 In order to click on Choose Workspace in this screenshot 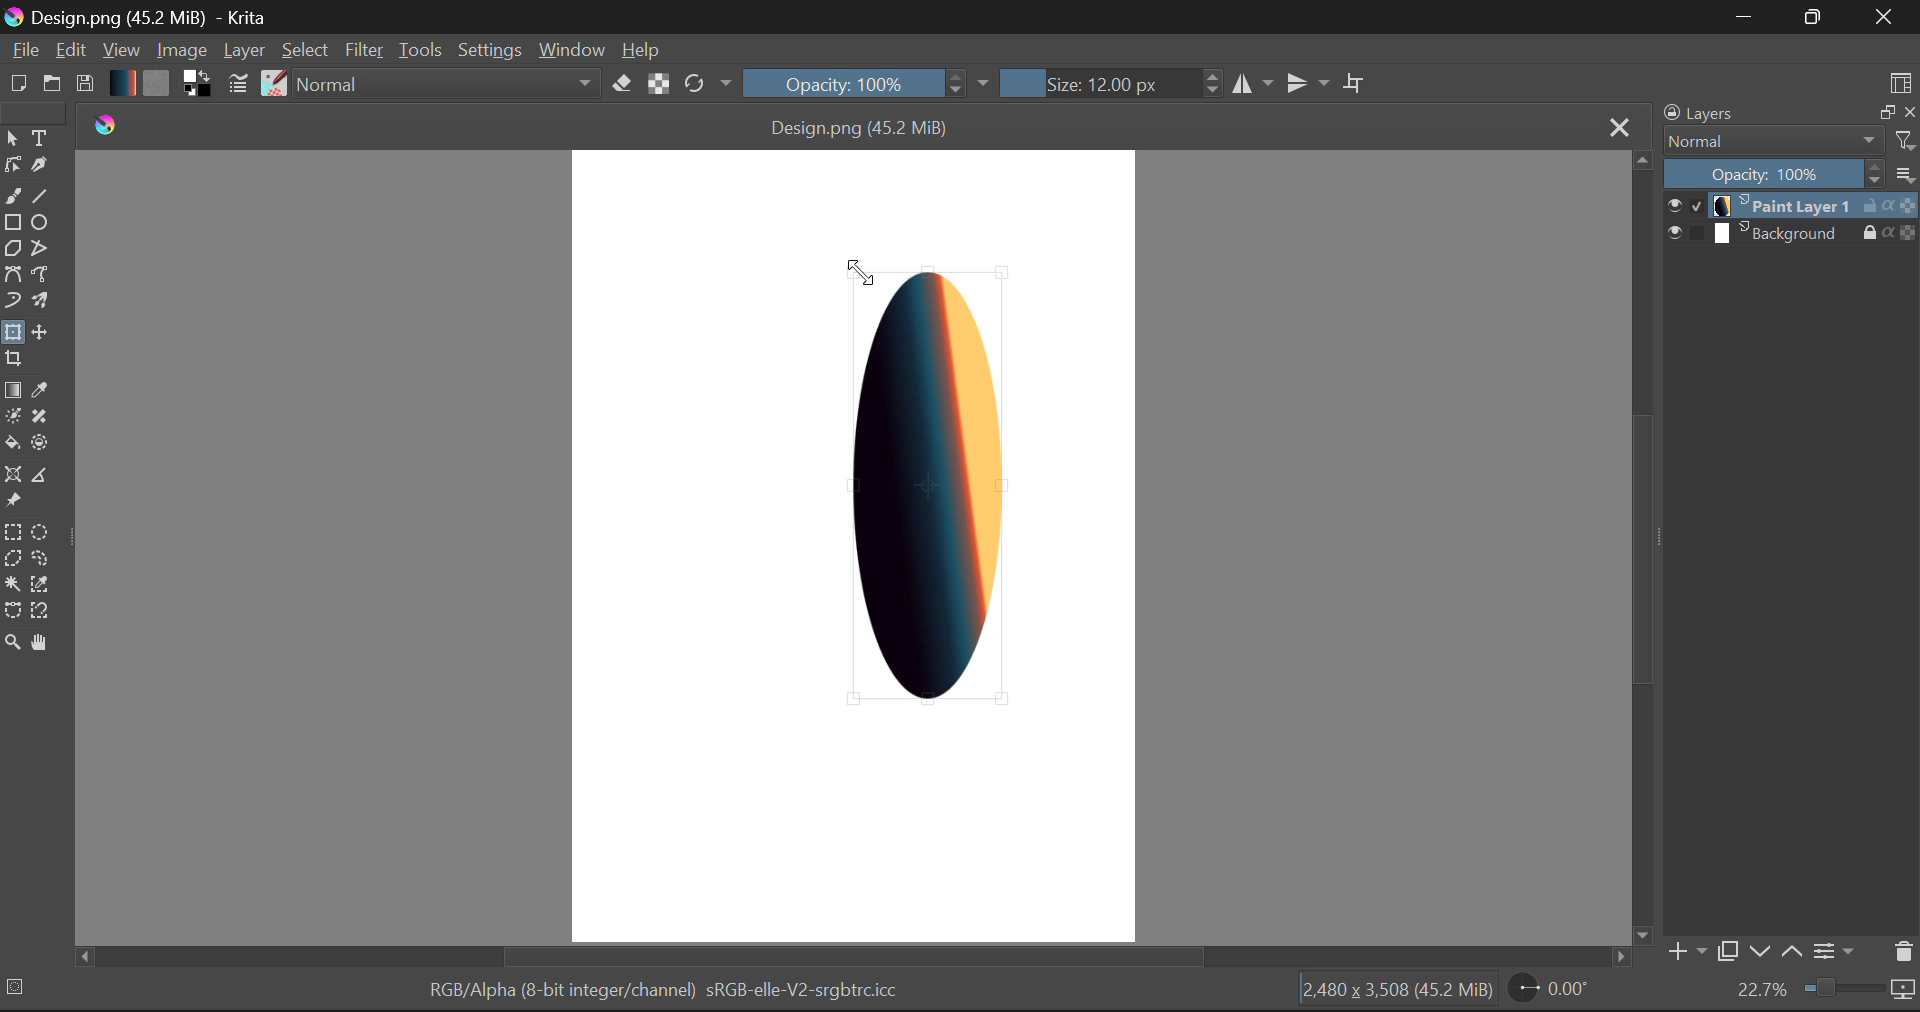, I will do `click(1901, 79)`.